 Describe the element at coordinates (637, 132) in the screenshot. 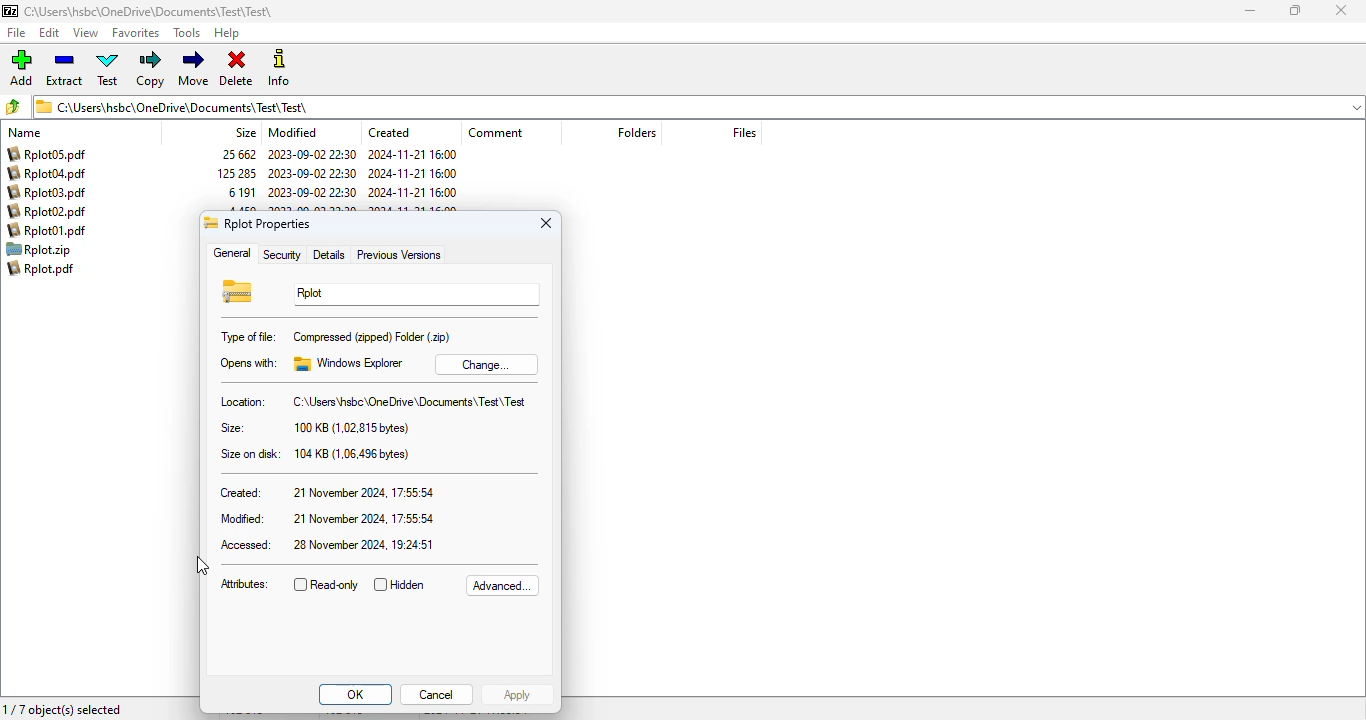

I see `folders` at that location.